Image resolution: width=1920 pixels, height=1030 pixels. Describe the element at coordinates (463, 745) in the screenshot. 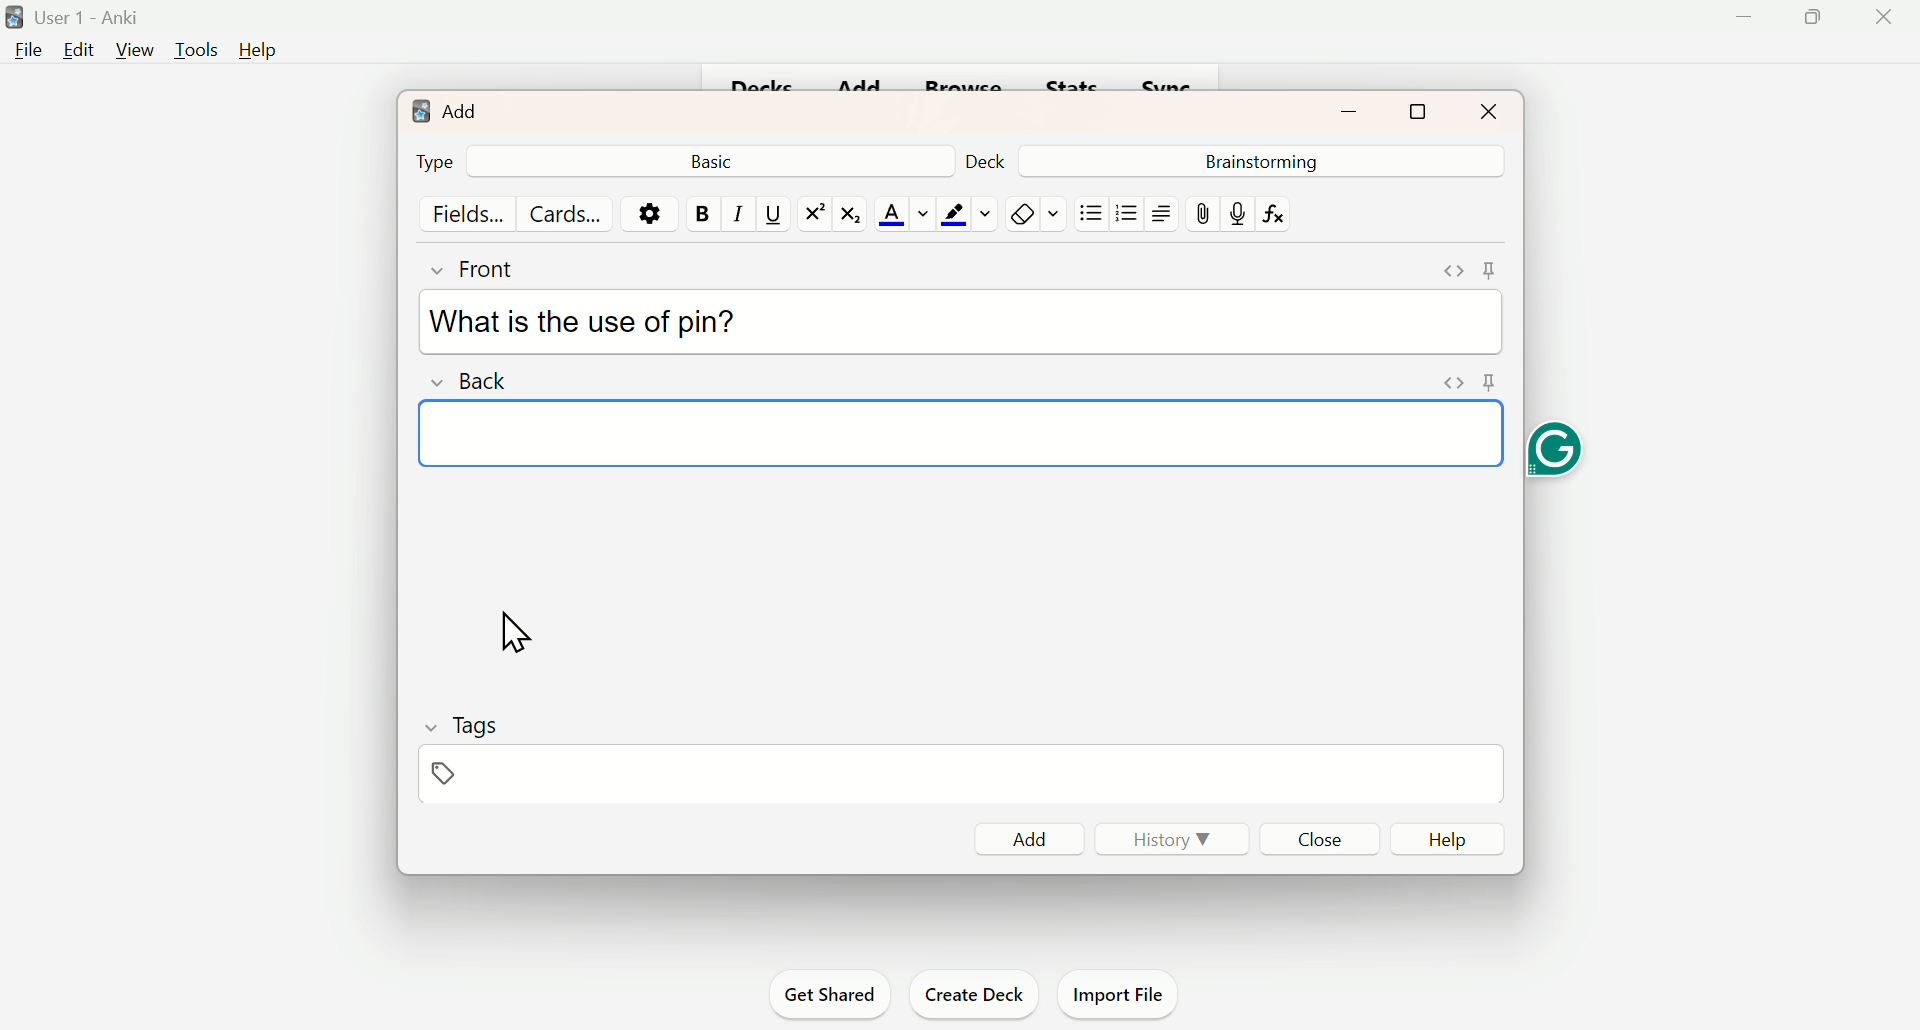

I see `Tags` at that location.